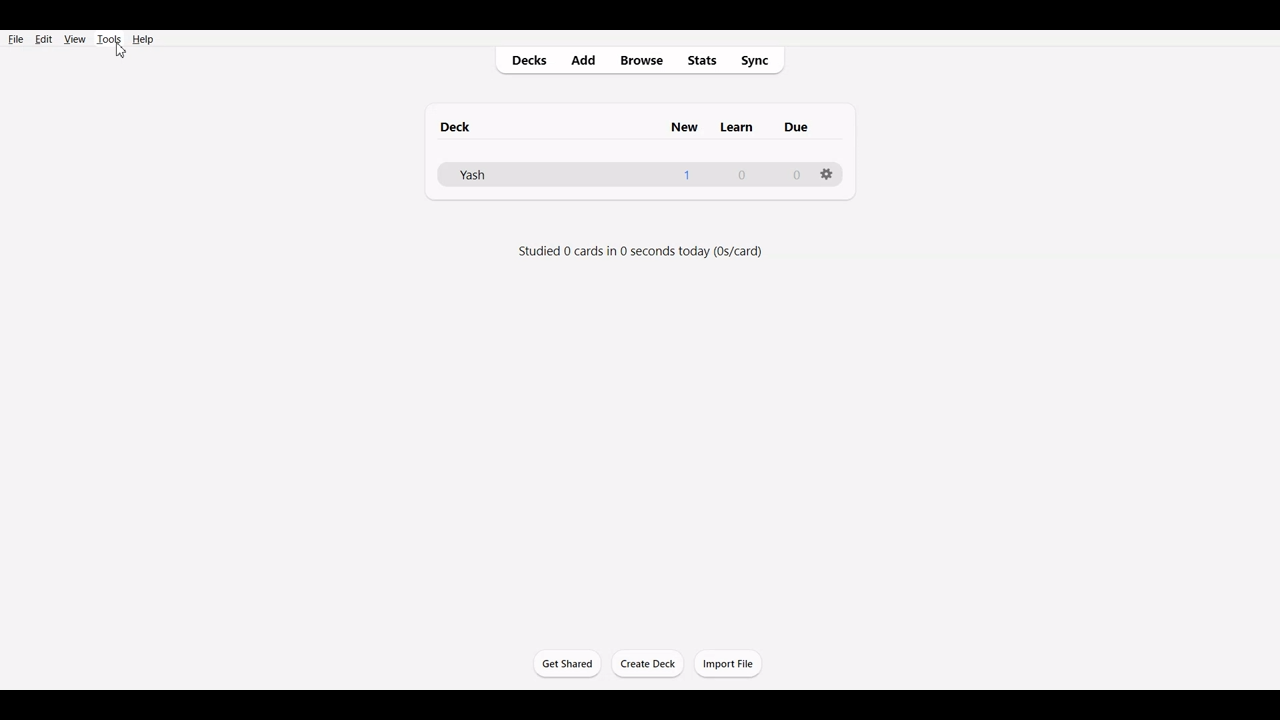  I want to click on Browse, so click(641, 61).